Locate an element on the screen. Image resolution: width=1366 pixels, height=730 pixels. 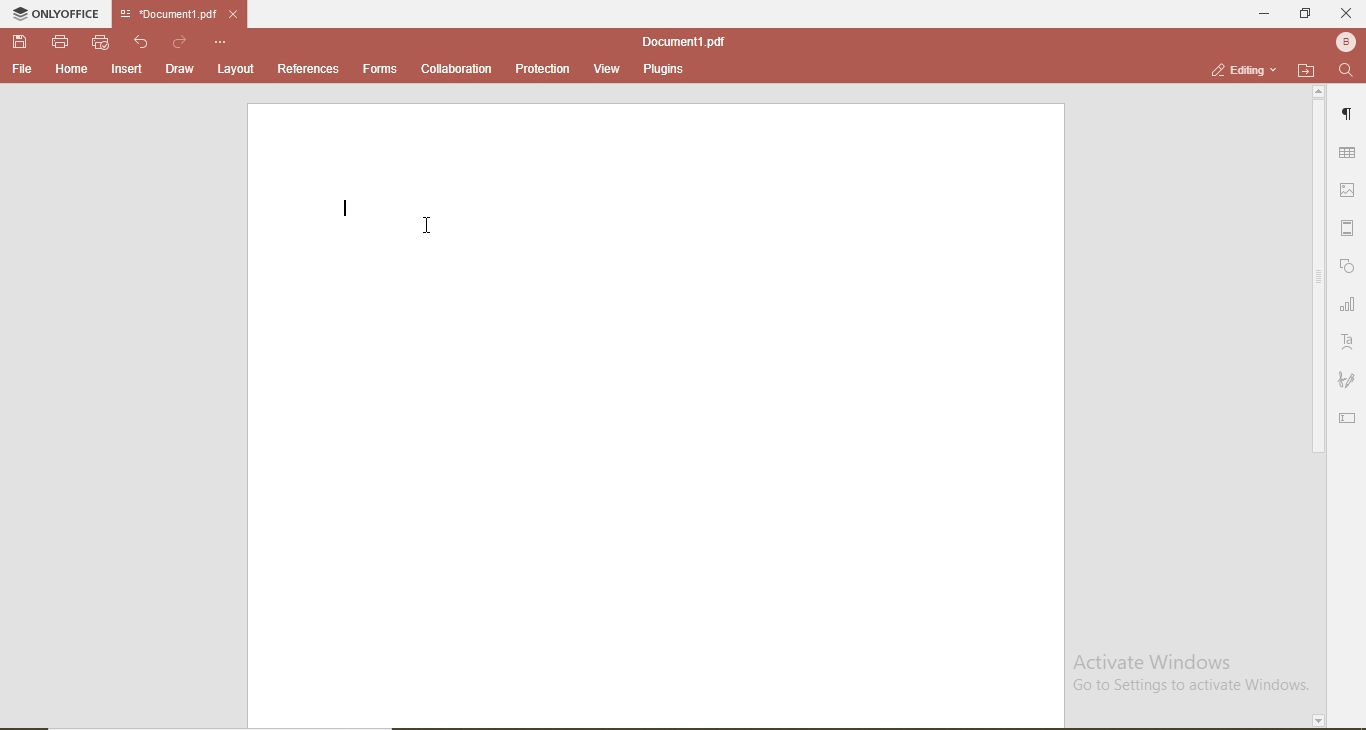
layout is located at coordinates (233, 69).